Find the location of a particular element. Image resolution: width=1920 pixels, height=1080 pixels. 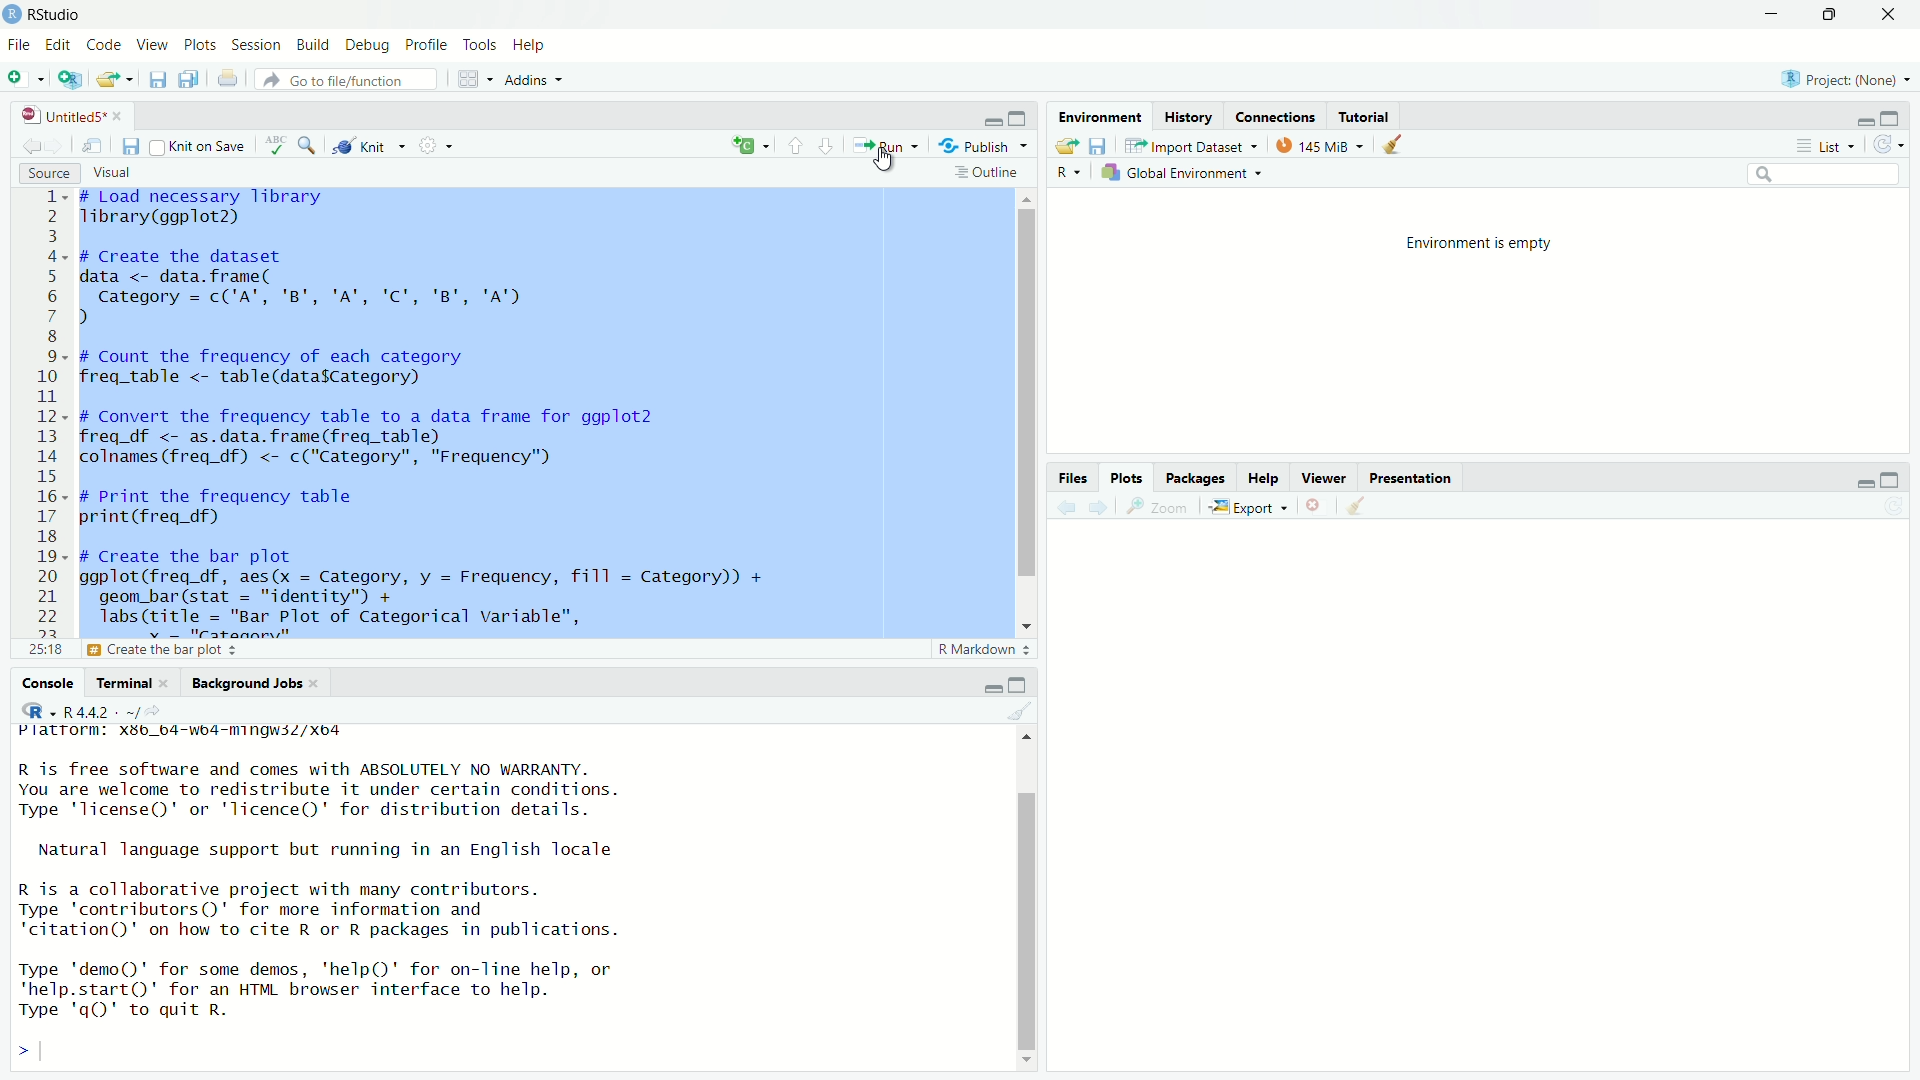

vertical scrollbar is located at coordinates (1029, 392).